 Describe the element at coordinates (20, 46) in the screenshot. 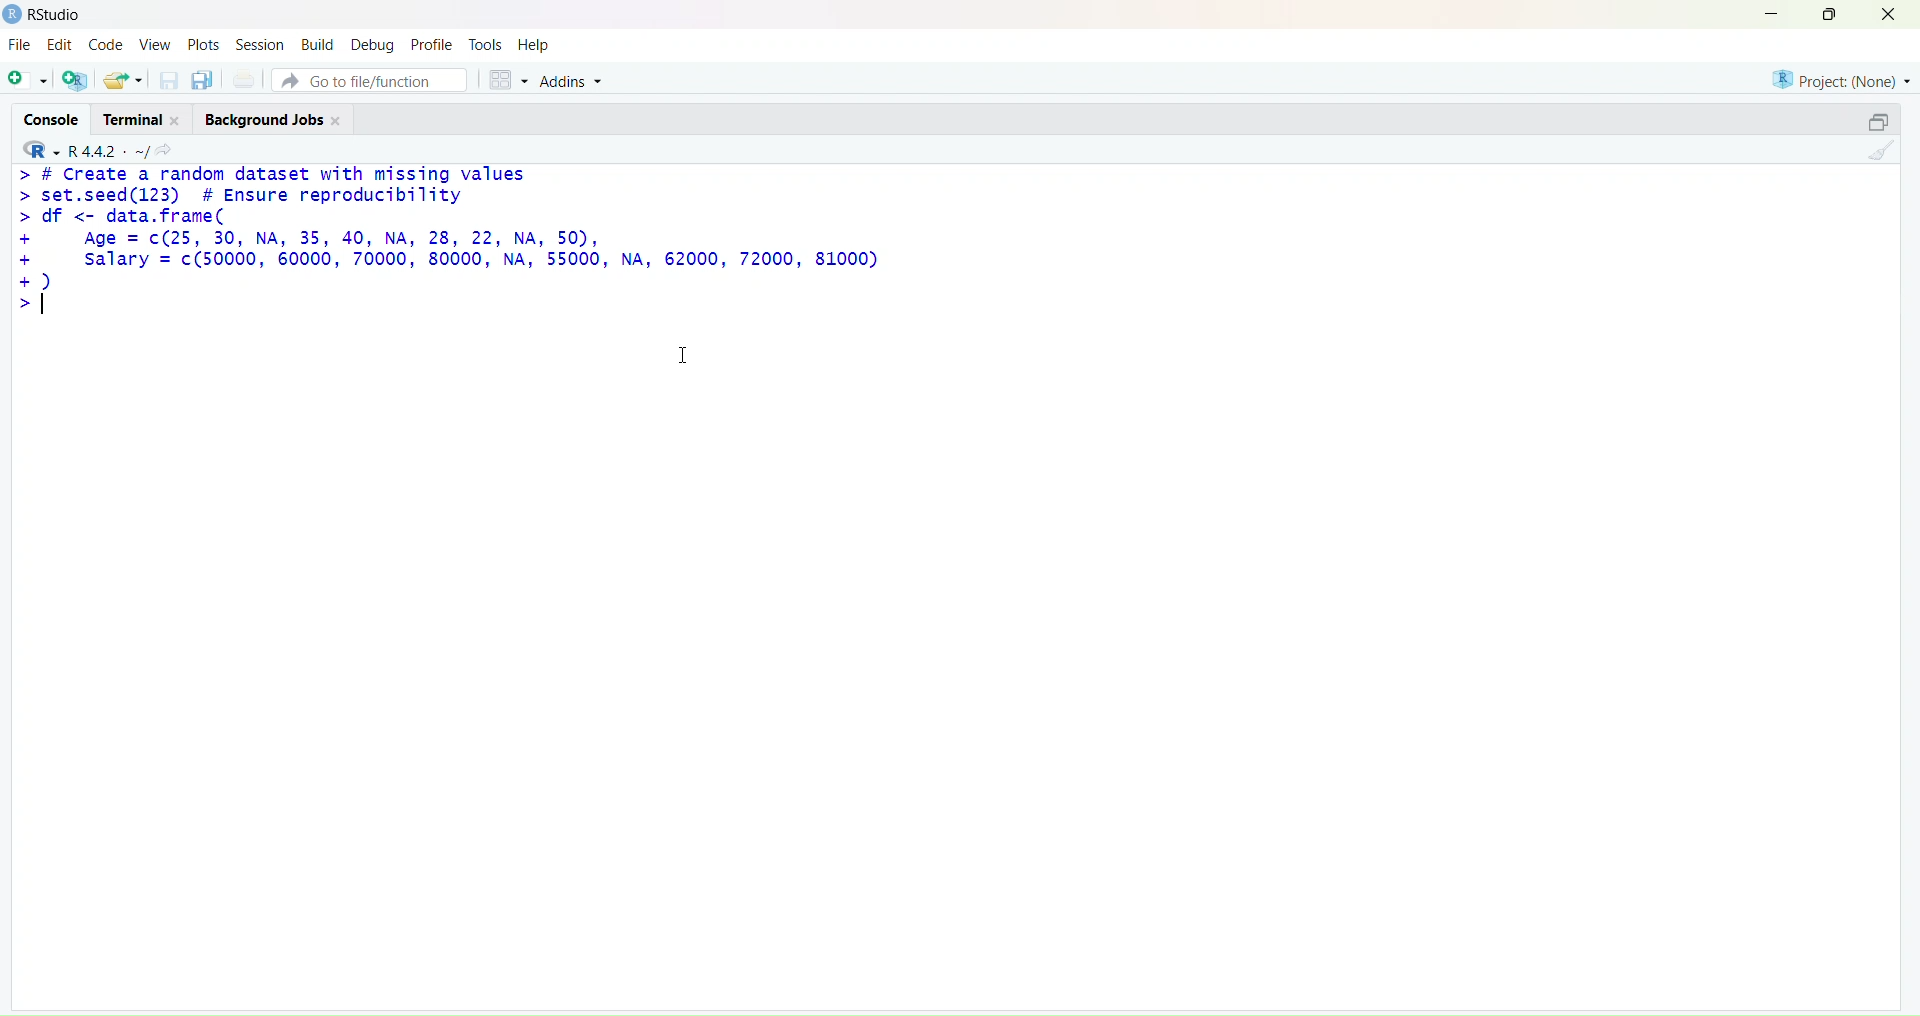

I see `file` at that location.